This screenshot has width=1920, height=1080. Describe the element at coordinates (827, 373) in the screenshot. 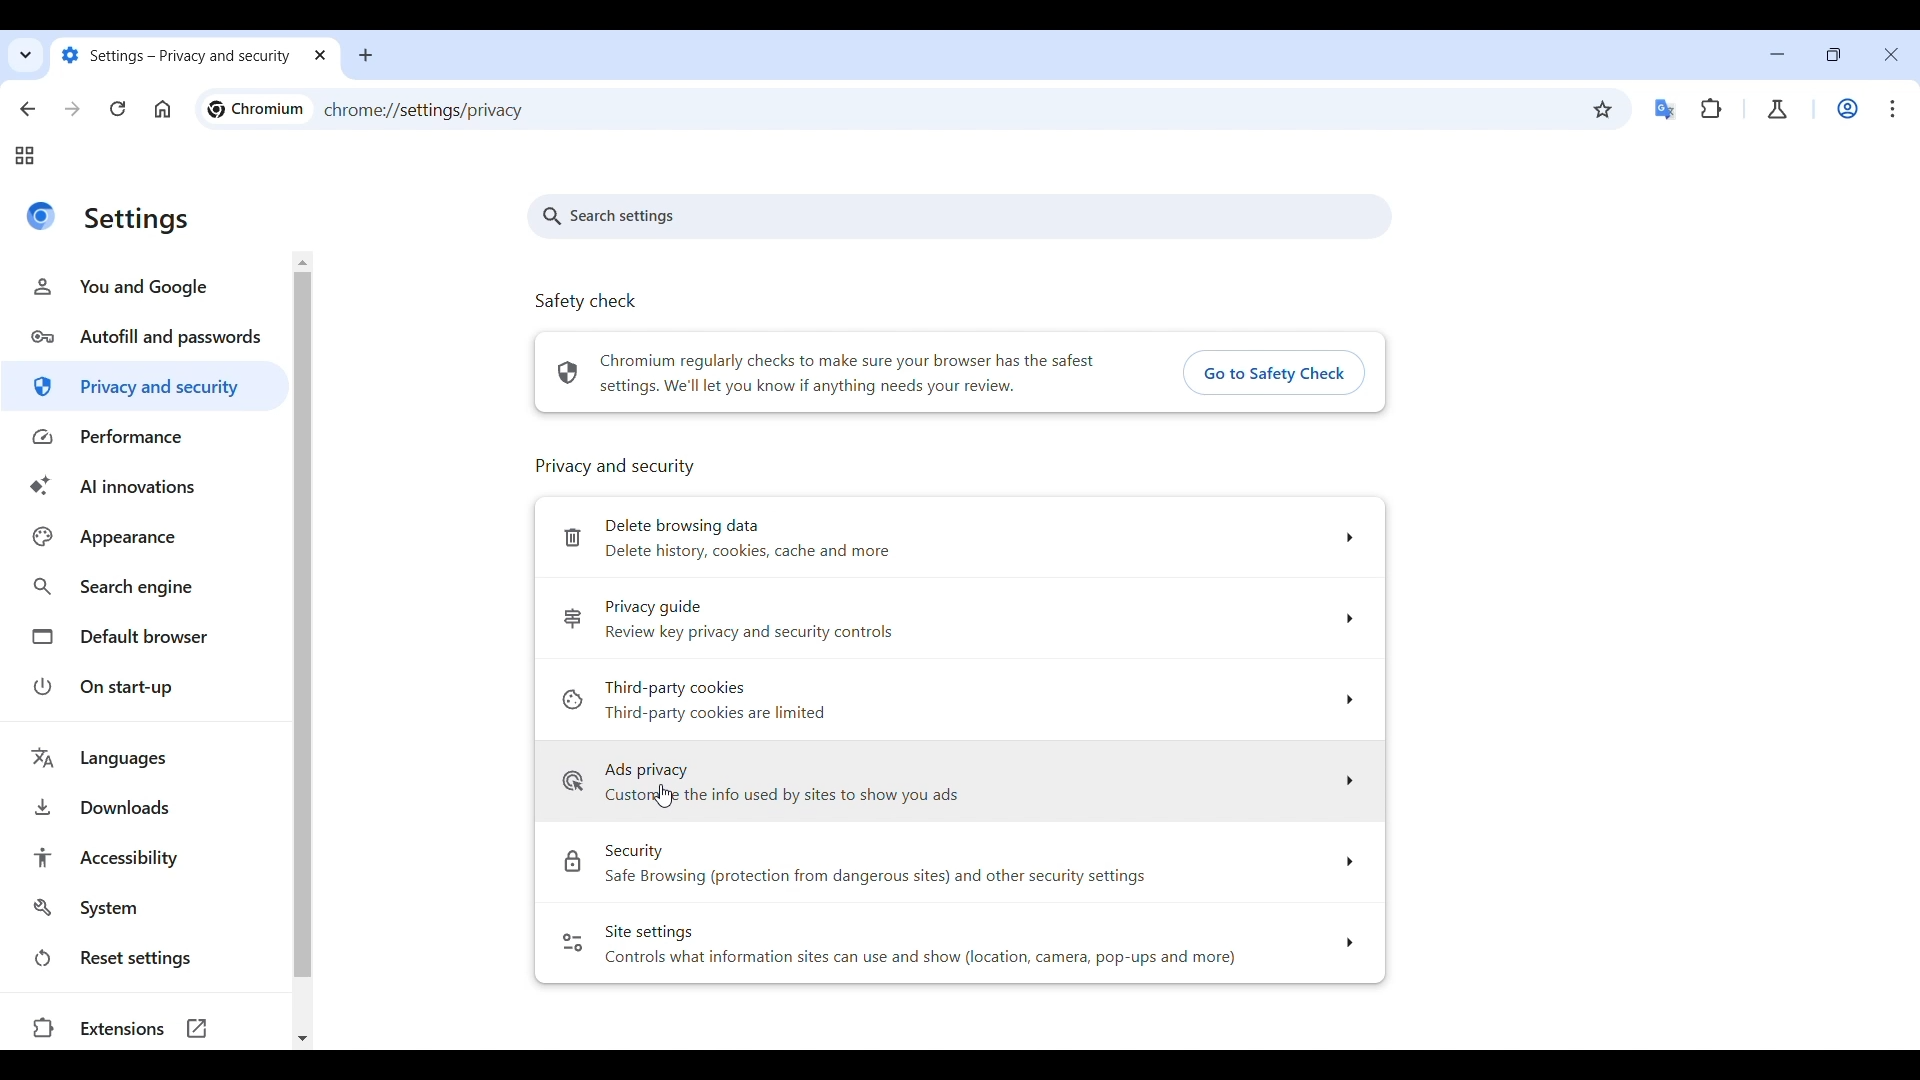

I see `Logo and description of safety check` at that location.